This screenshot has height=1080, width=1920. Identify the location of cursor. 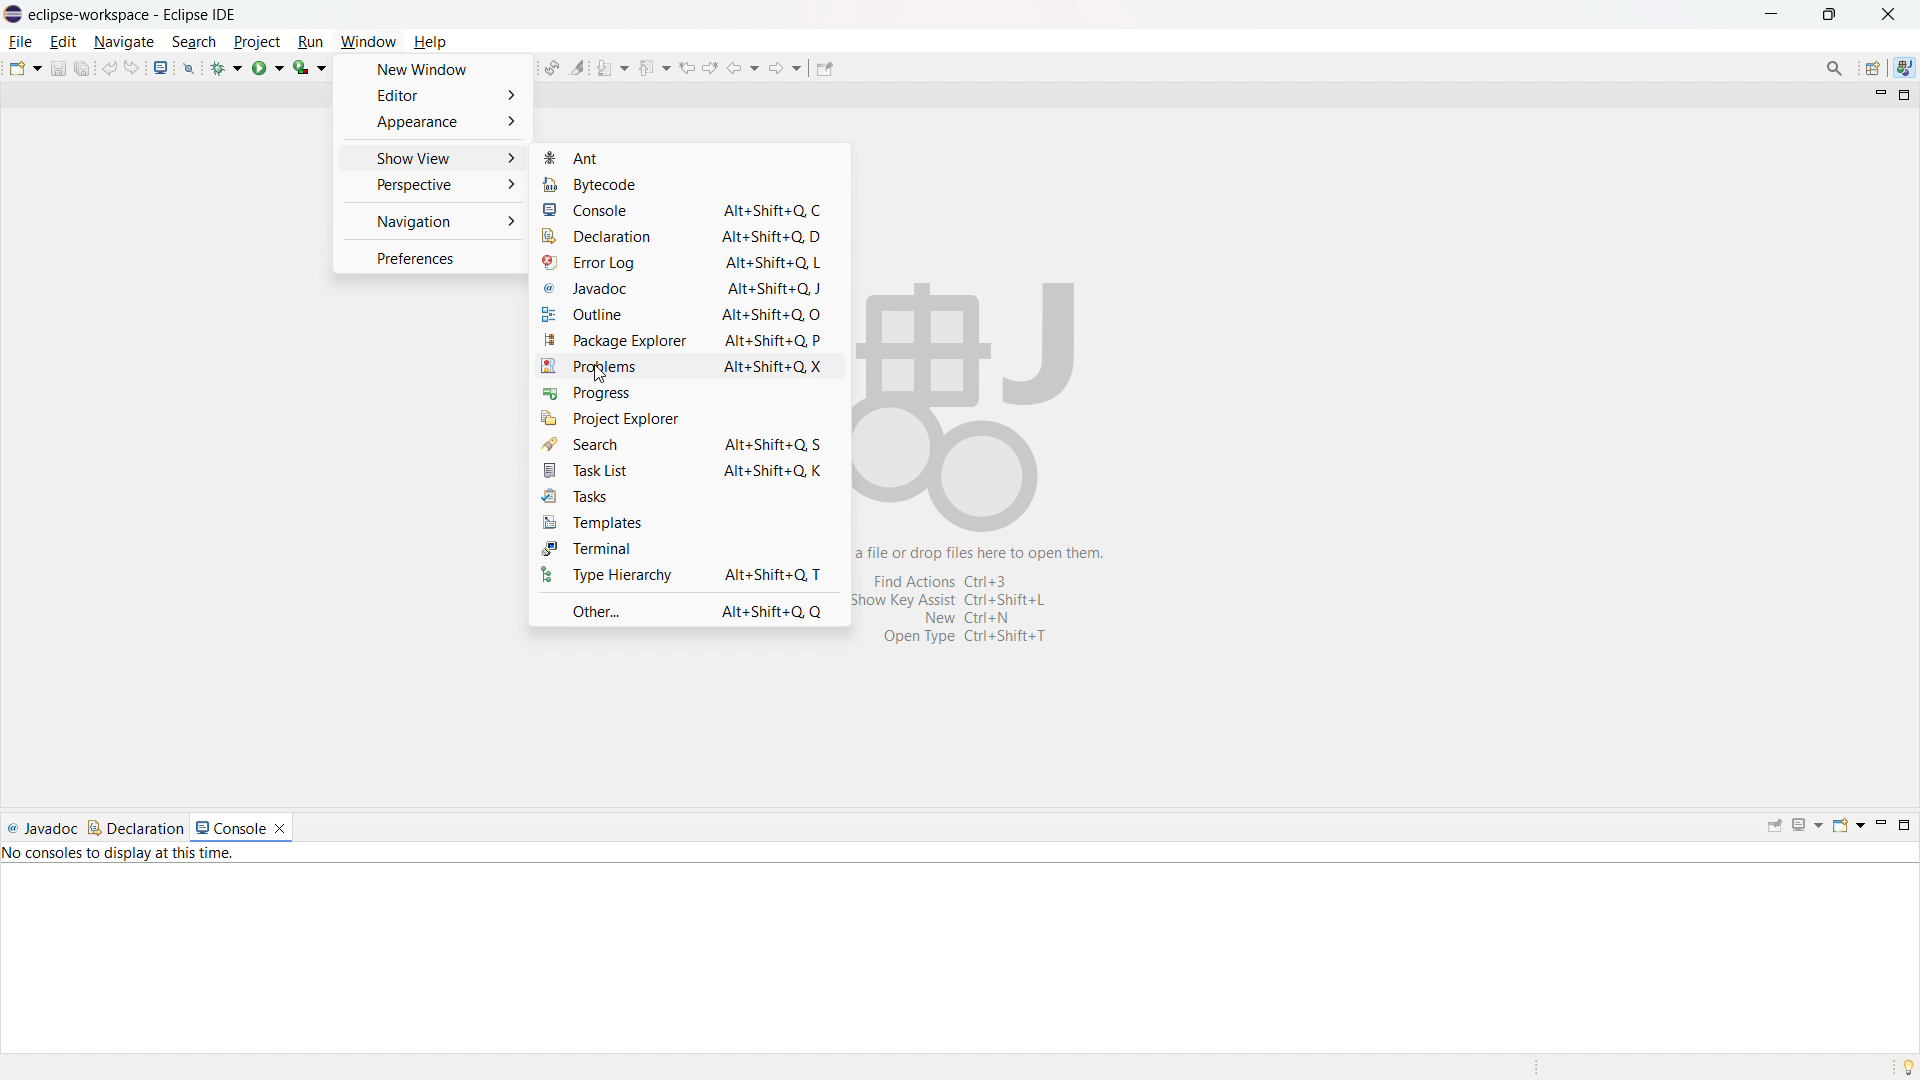
(599, 374).